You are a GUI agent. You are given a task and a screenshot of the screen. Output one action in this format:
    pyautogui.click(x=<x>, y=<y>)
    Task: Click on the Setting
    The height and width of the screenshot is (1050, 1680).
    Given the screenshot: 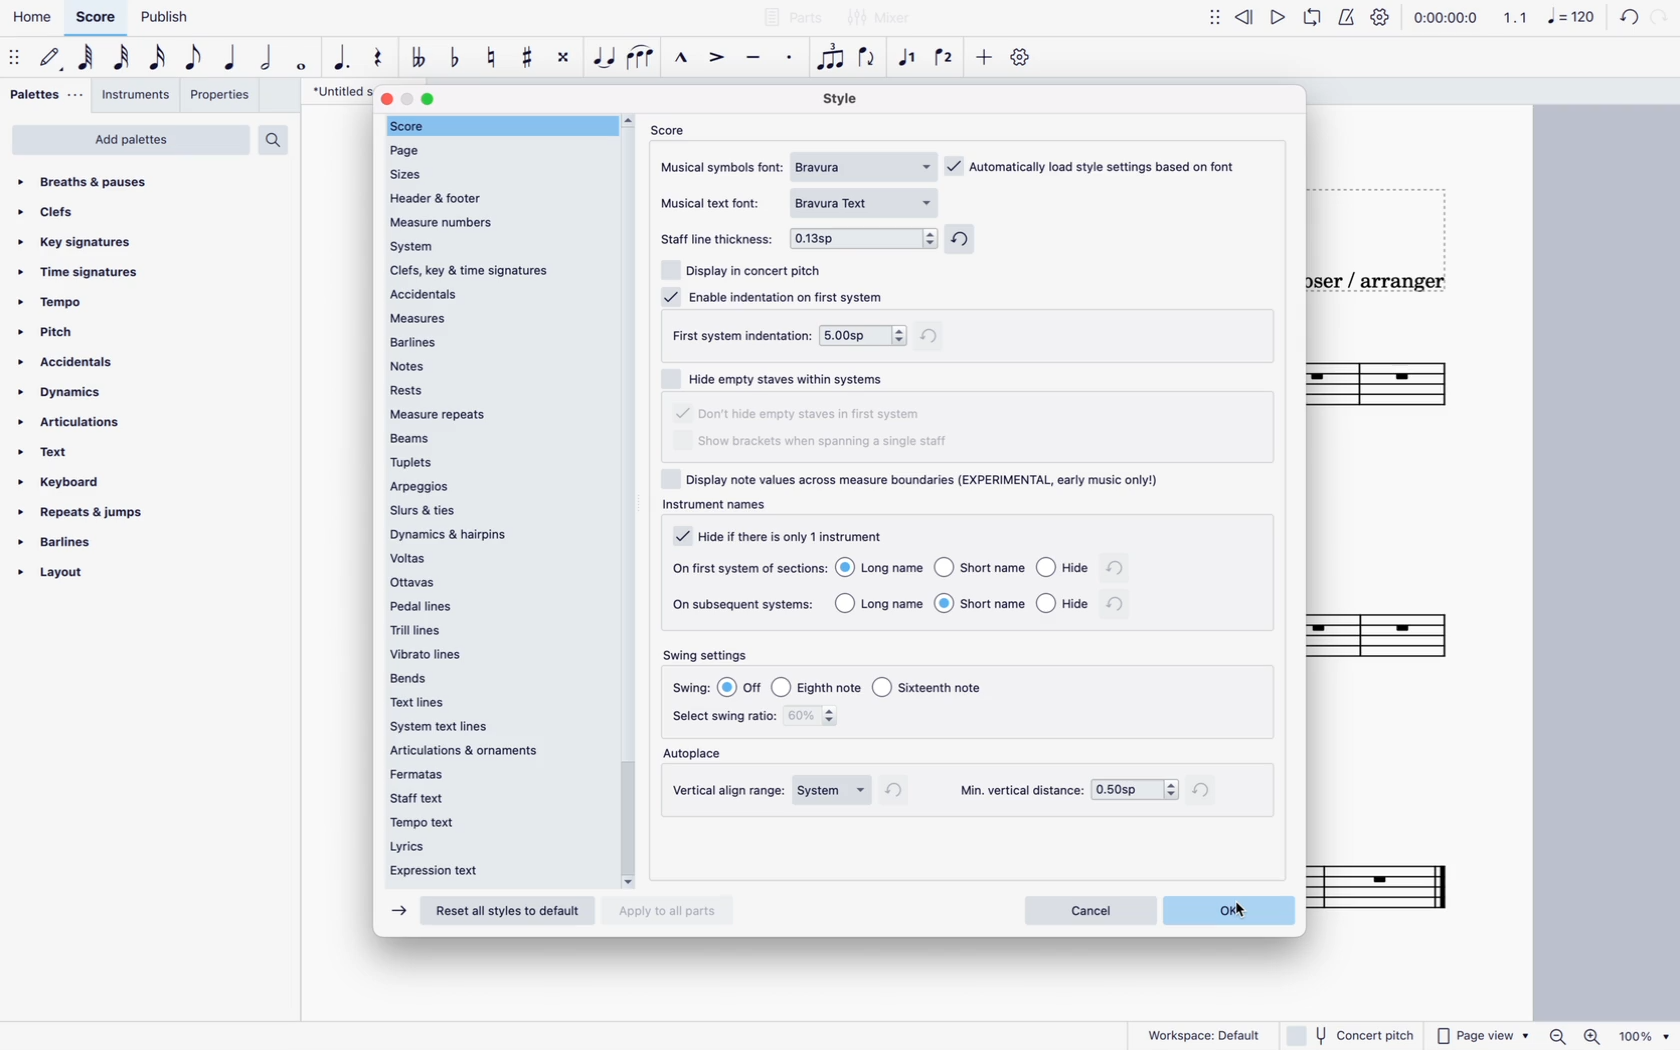 What is the action you would take?
    pyautogui.click(x=1382, y=16)
    